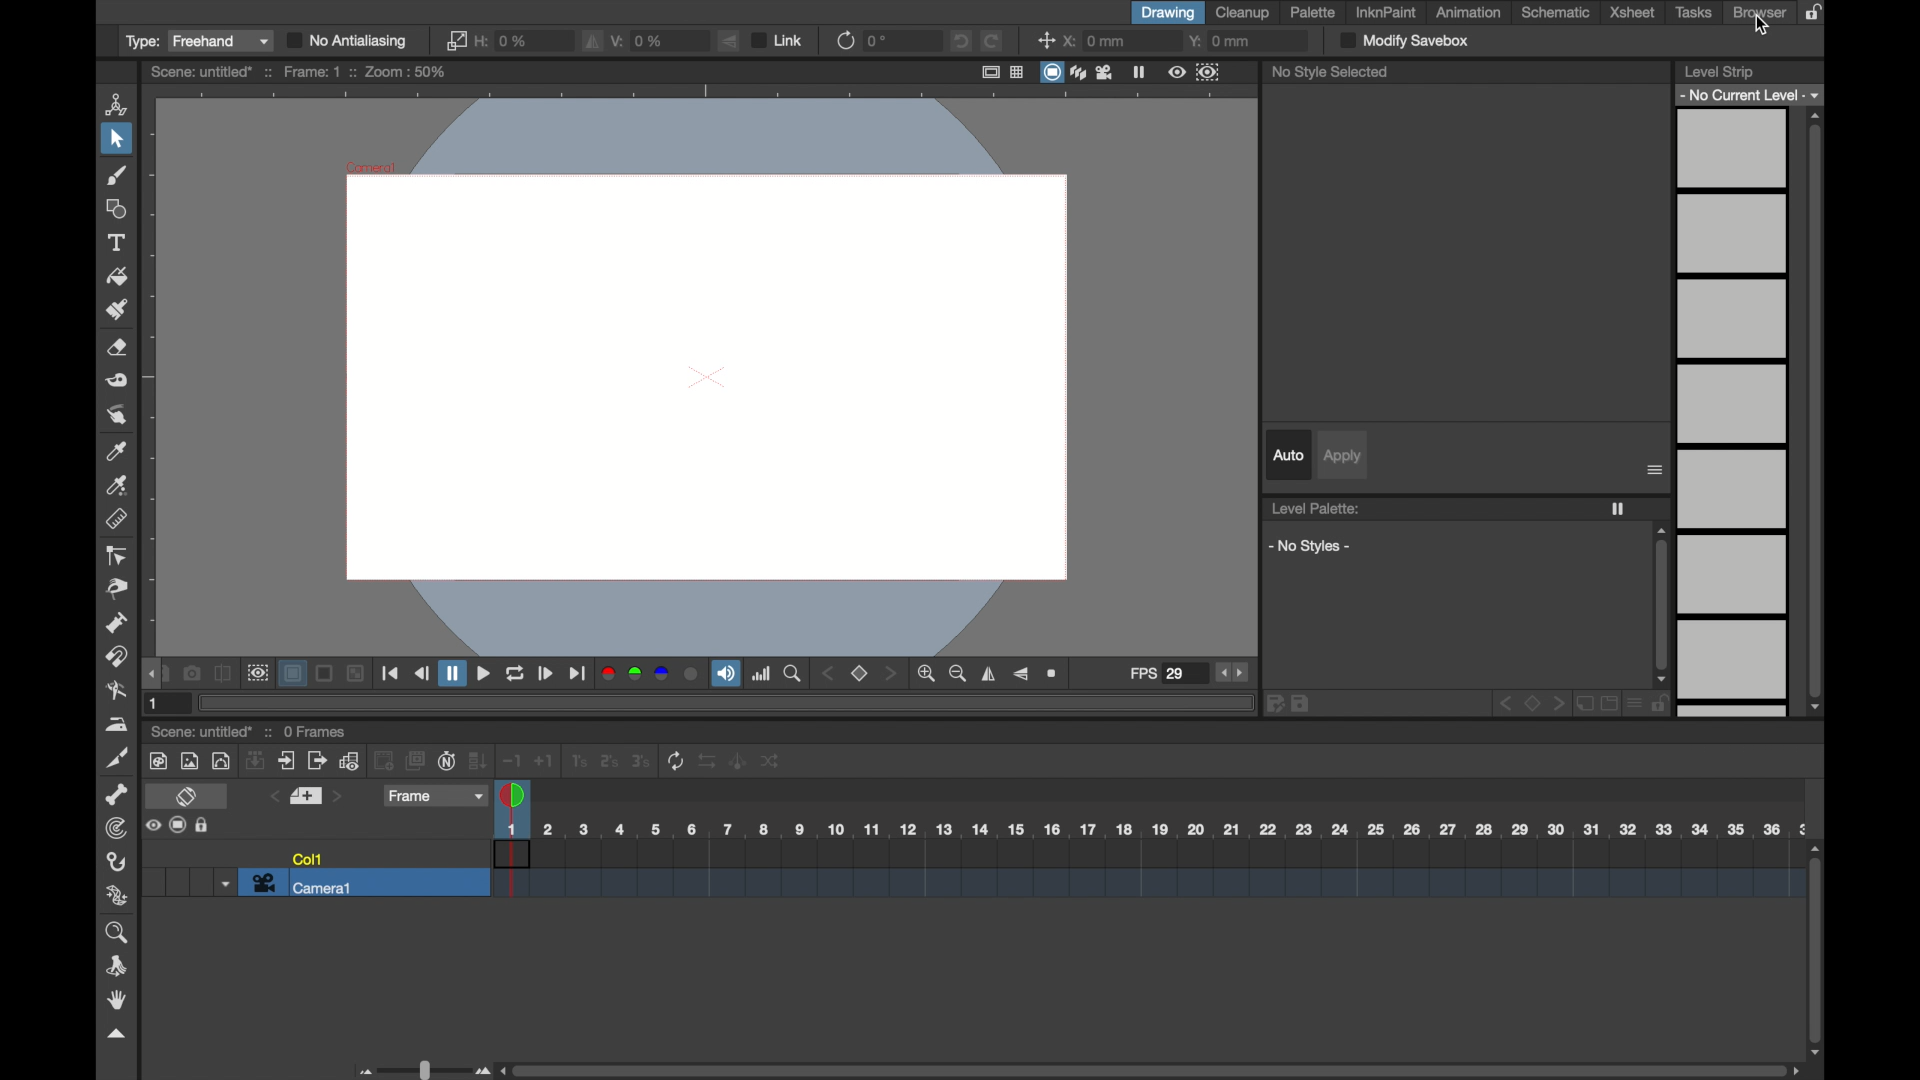  What do you see at coordinates (1817, 949) in the screenshot?
I see `scroll box` at bounding box center [1817, 949].